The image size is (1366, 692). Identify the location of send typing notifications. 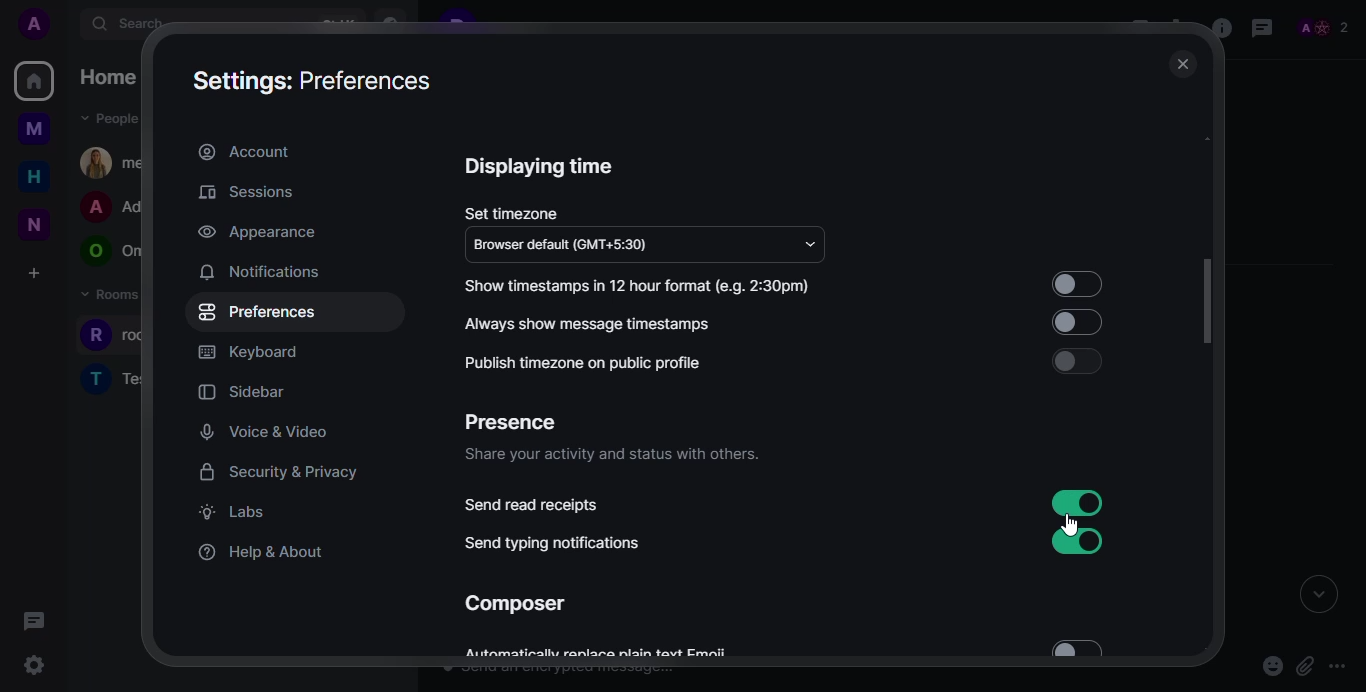
(553, 542).